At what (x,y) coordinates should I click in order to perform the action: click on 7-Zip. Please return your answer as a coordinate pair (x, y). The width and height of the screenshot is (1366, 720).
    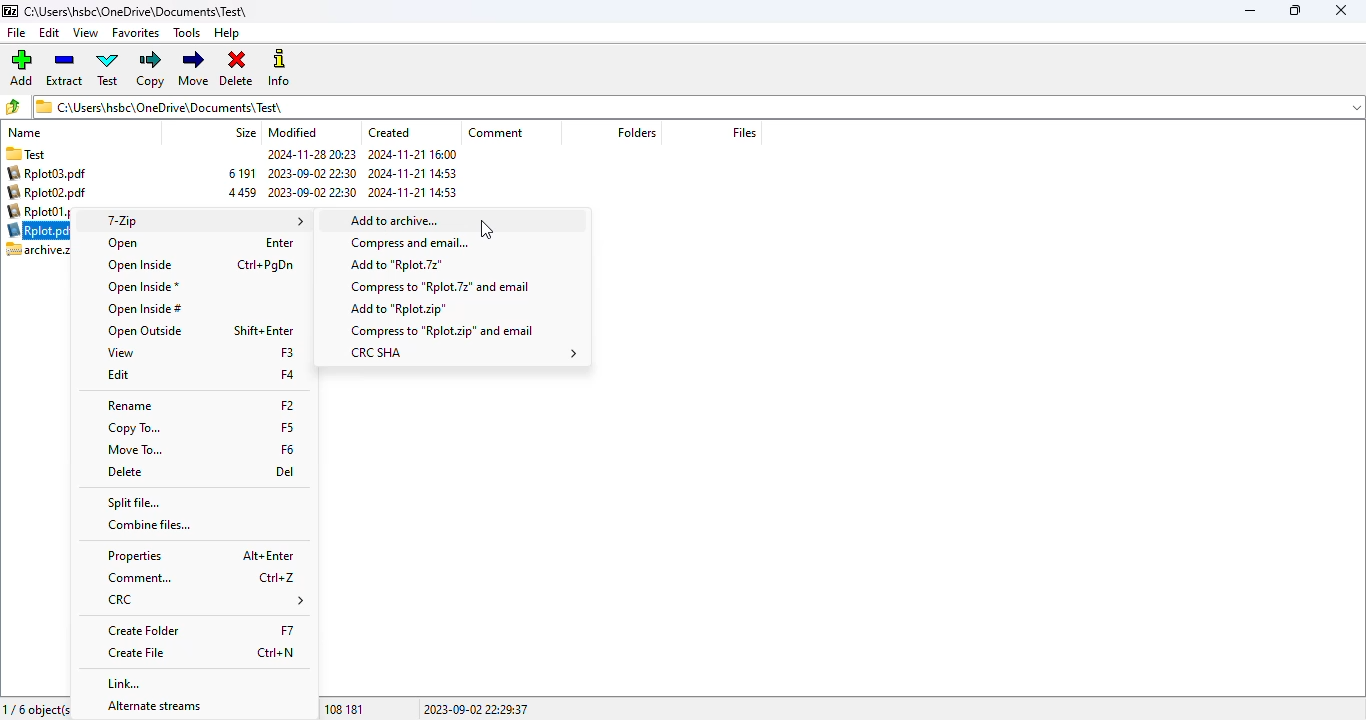
    Looking at the image, I should click on (201, 221).